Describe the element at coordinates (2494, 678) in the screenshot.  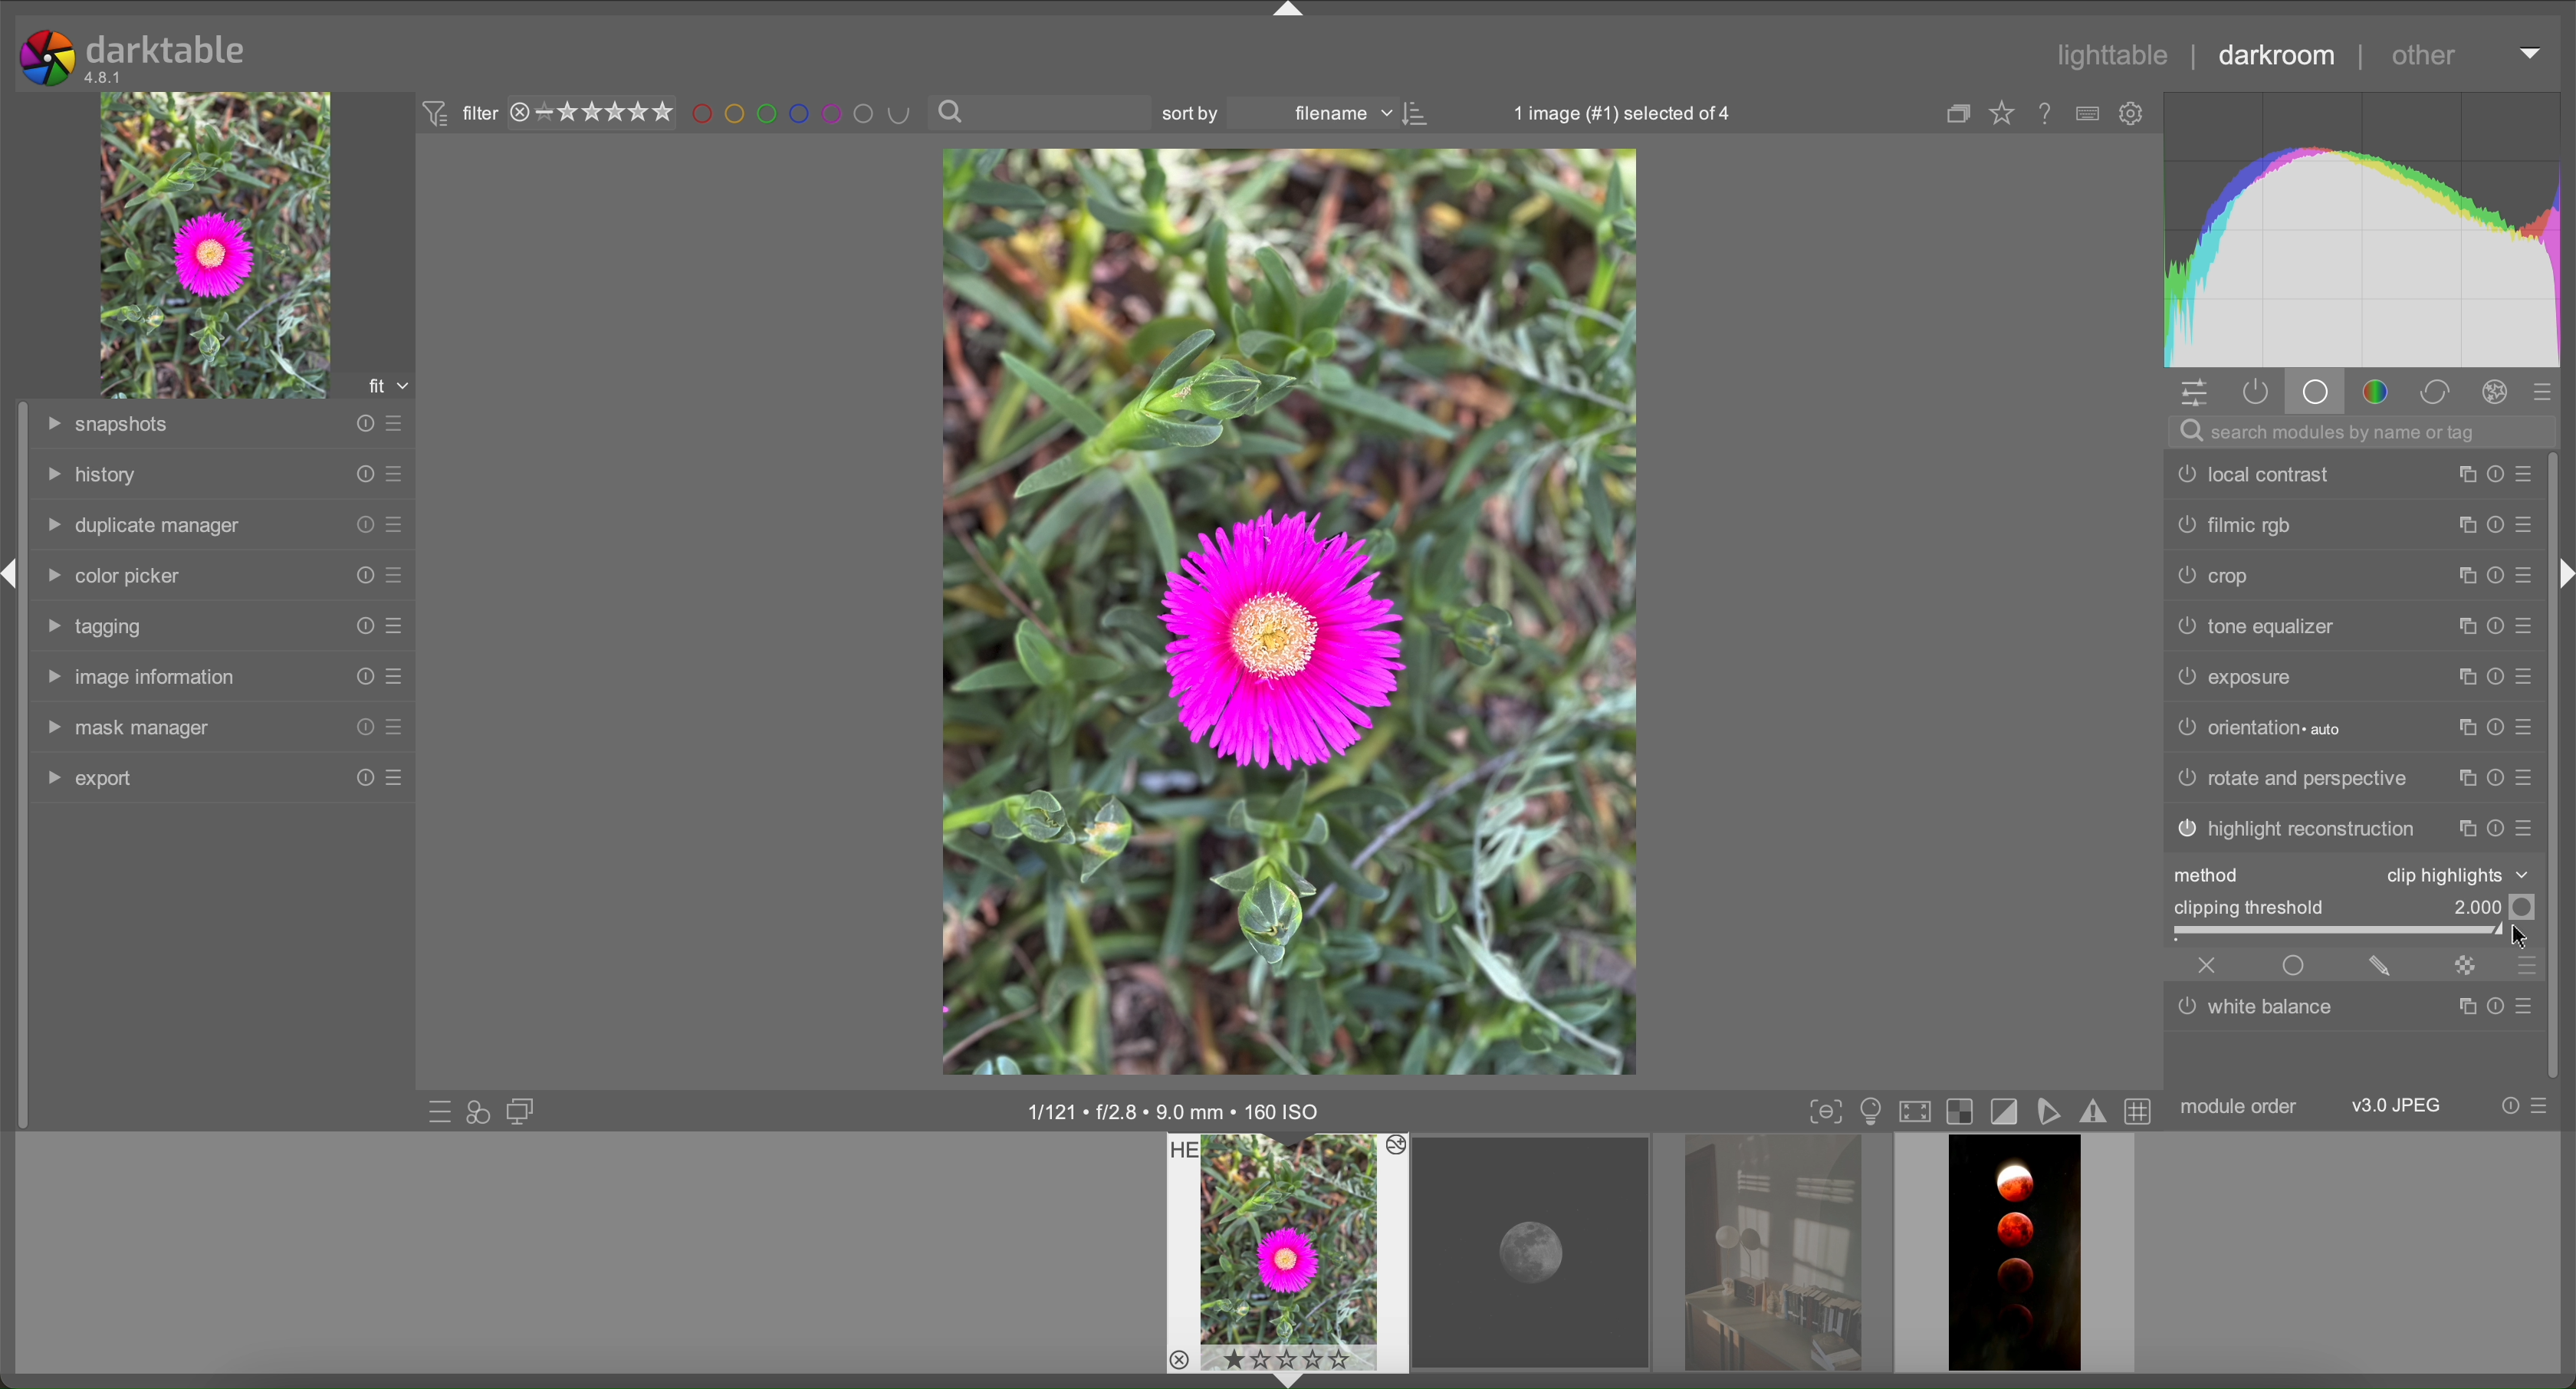
I see `reset presets` at that location.